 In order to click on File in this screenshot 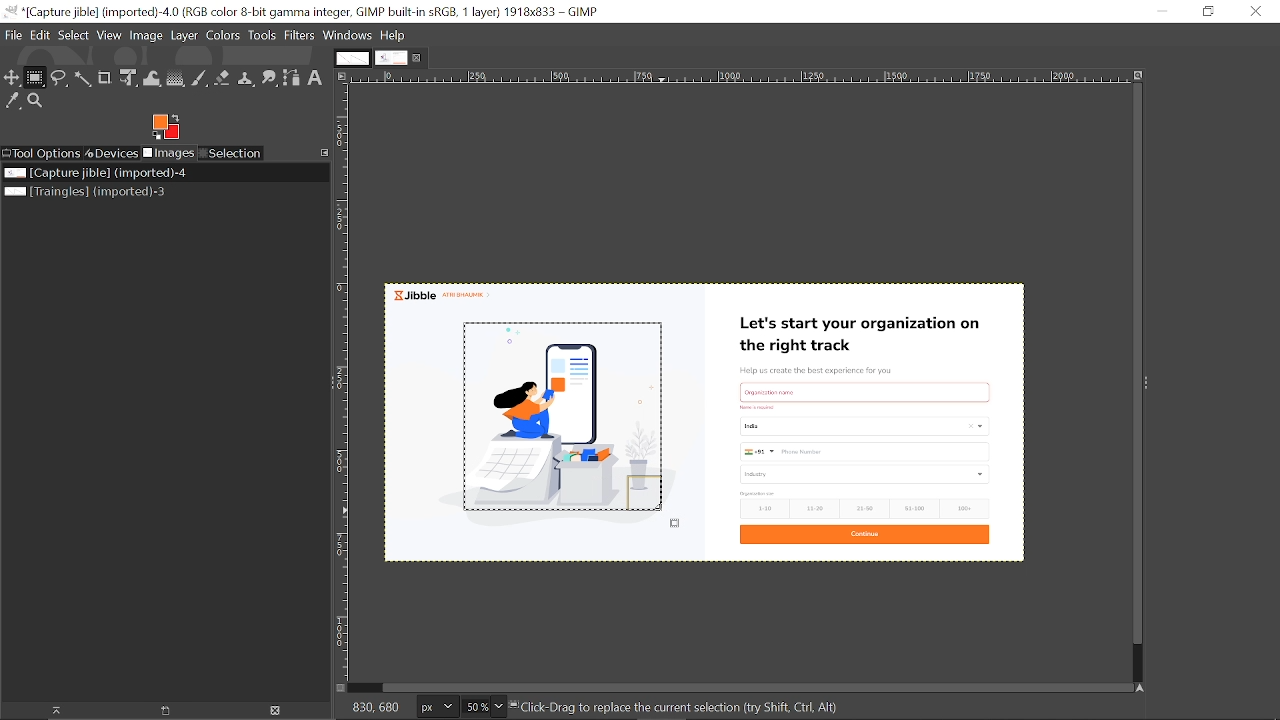, I will do `click(11, 34)`.